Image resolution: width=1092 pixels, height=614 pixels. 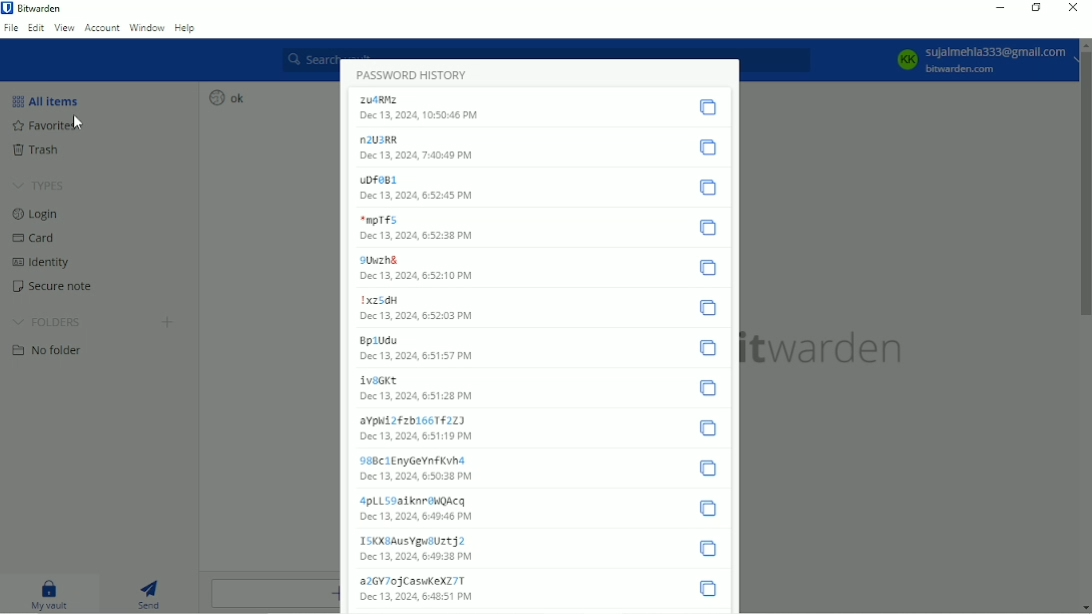 I want to click on Vertical scrollbar, so click(x=1085, y=187).